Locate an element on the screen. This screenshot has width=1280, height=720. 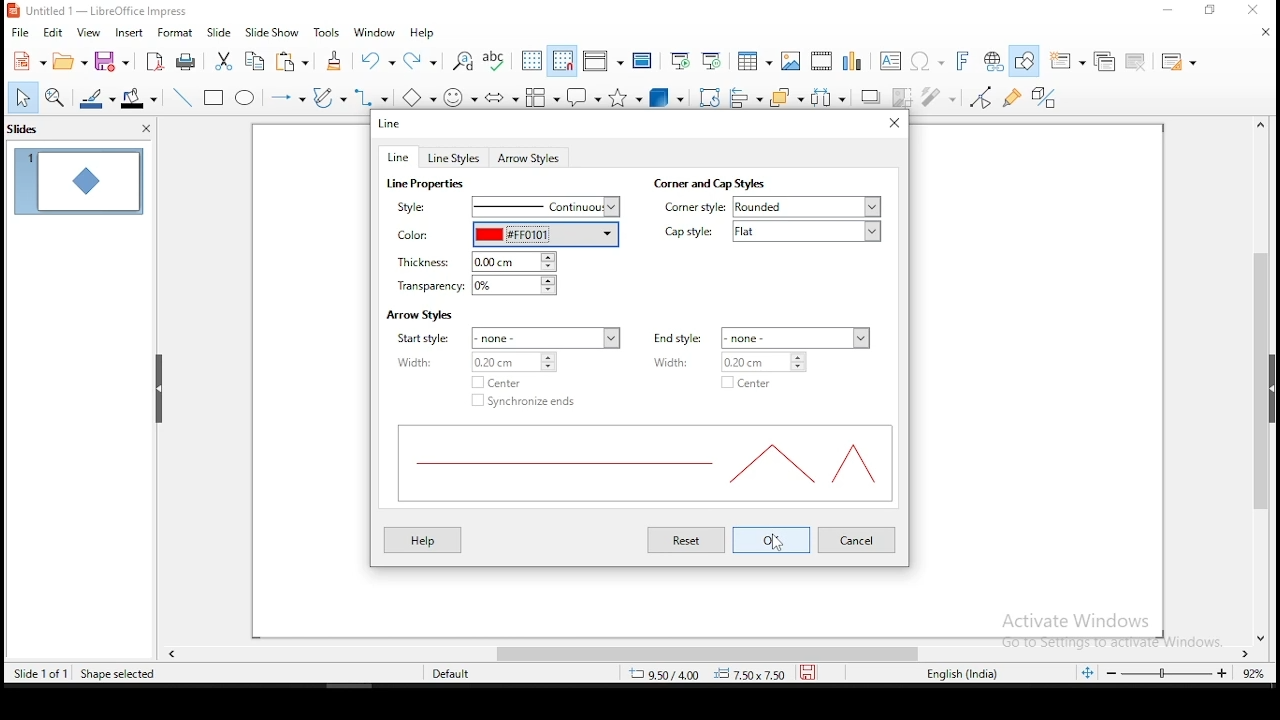
copy is located at coordinates (255, 61).